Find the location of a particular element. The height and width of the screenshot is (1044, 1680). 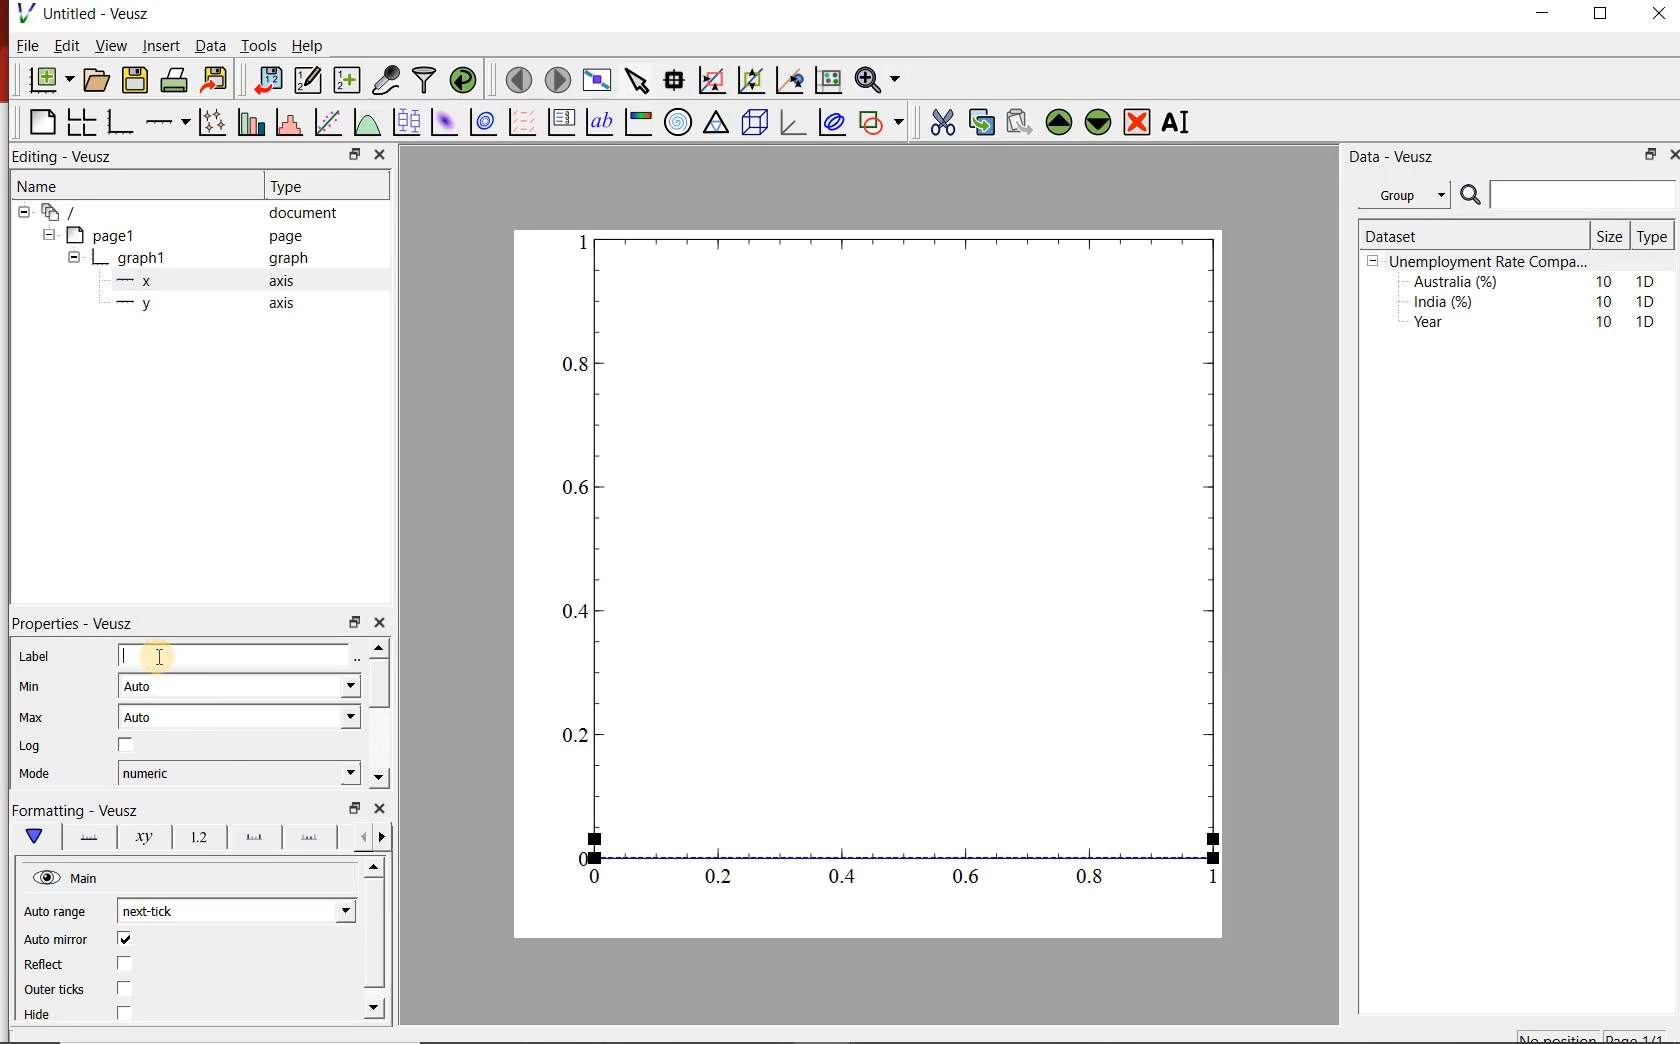

3d scenes is located at coordinates (752, 121).